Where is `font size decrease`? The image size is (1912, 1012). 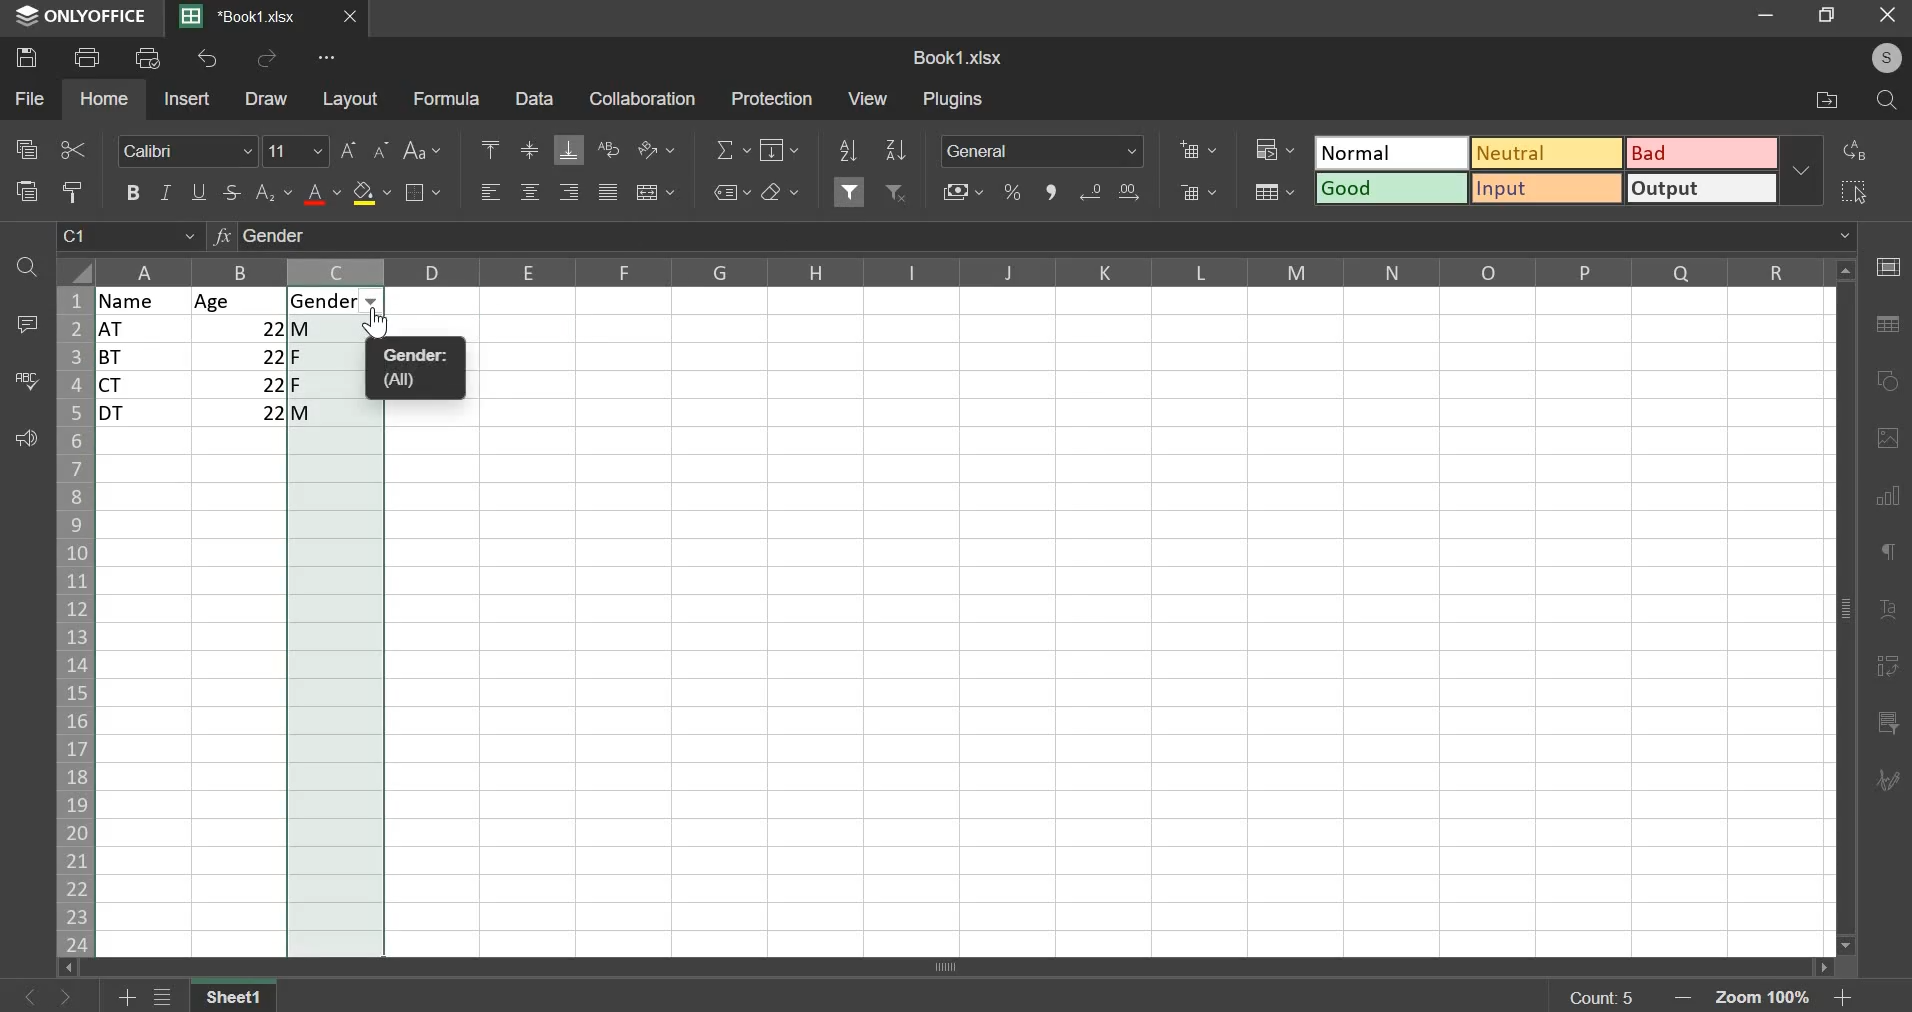
font size decrease is located at coordinates (383, 148).